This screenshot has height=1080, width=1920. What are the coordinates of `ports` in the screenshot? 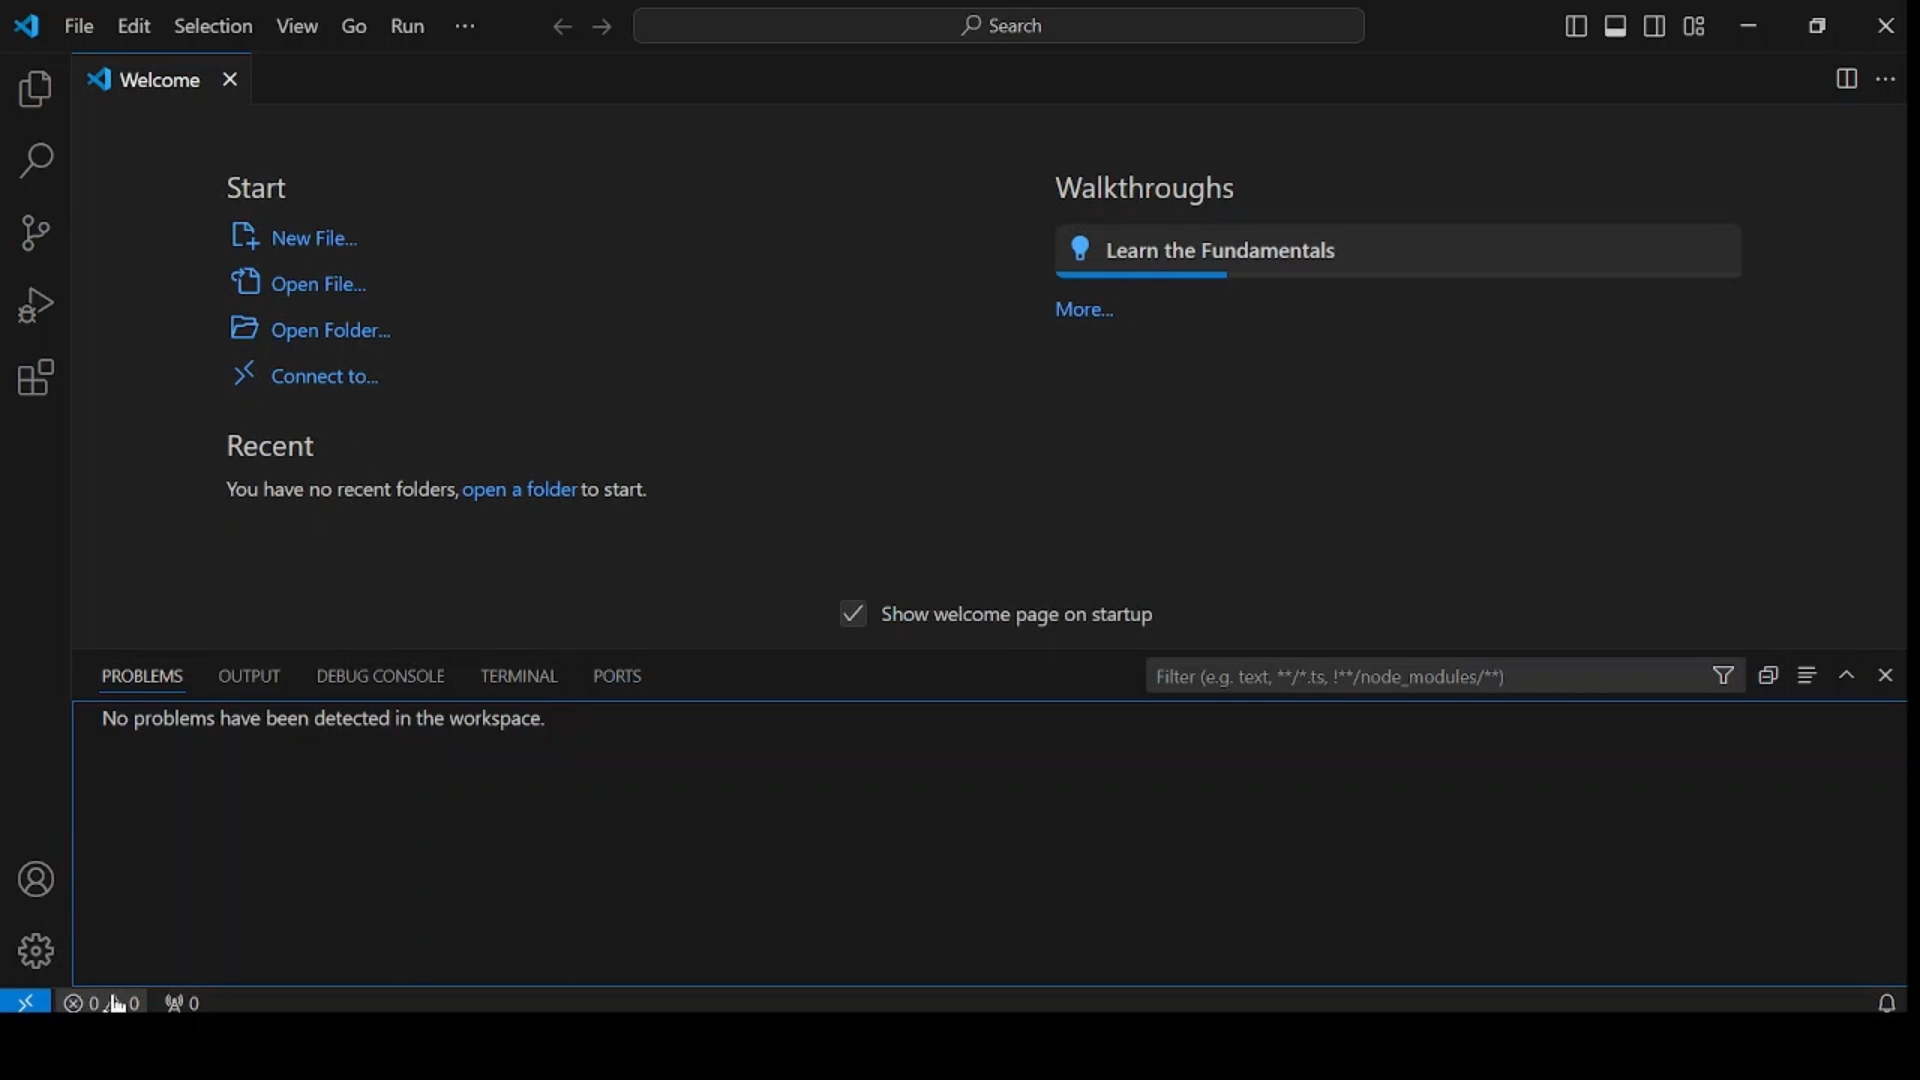 It's located at (618, 675).